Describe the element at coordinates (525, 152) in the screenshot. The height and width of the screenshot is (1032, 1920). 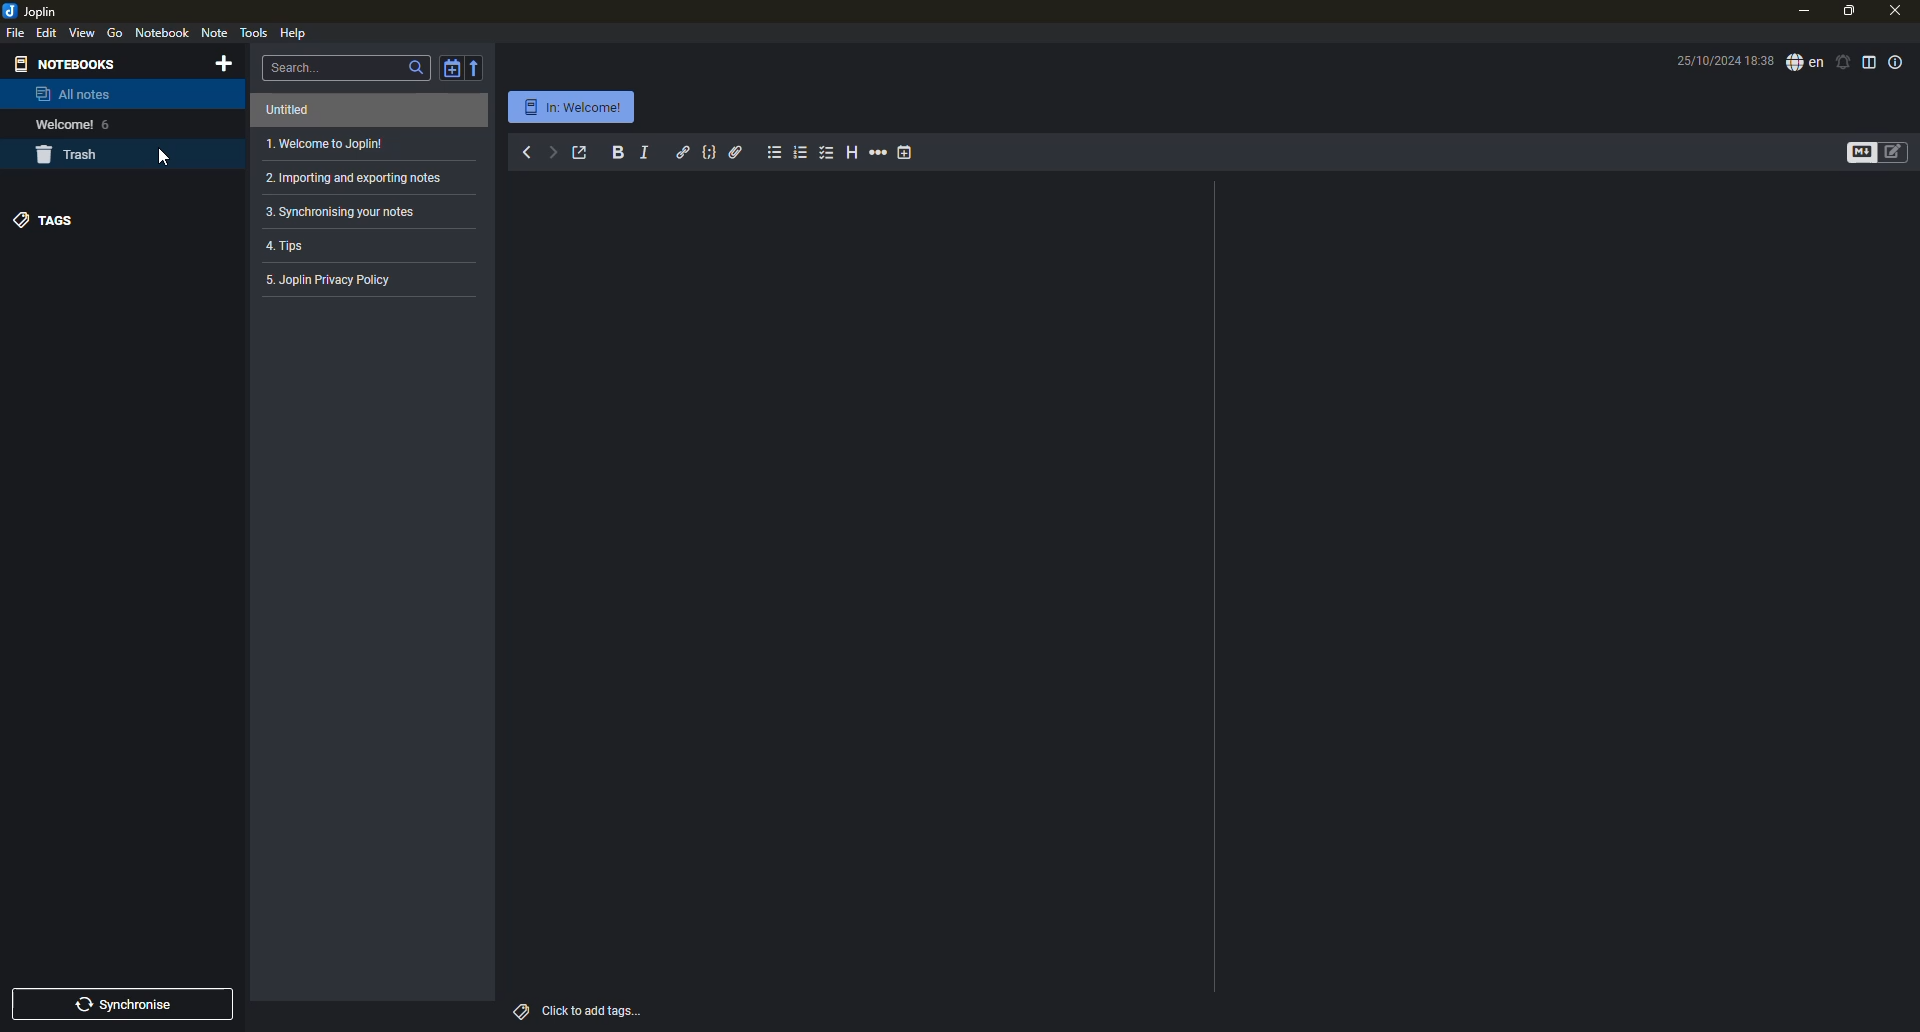
I see `back` at that location.